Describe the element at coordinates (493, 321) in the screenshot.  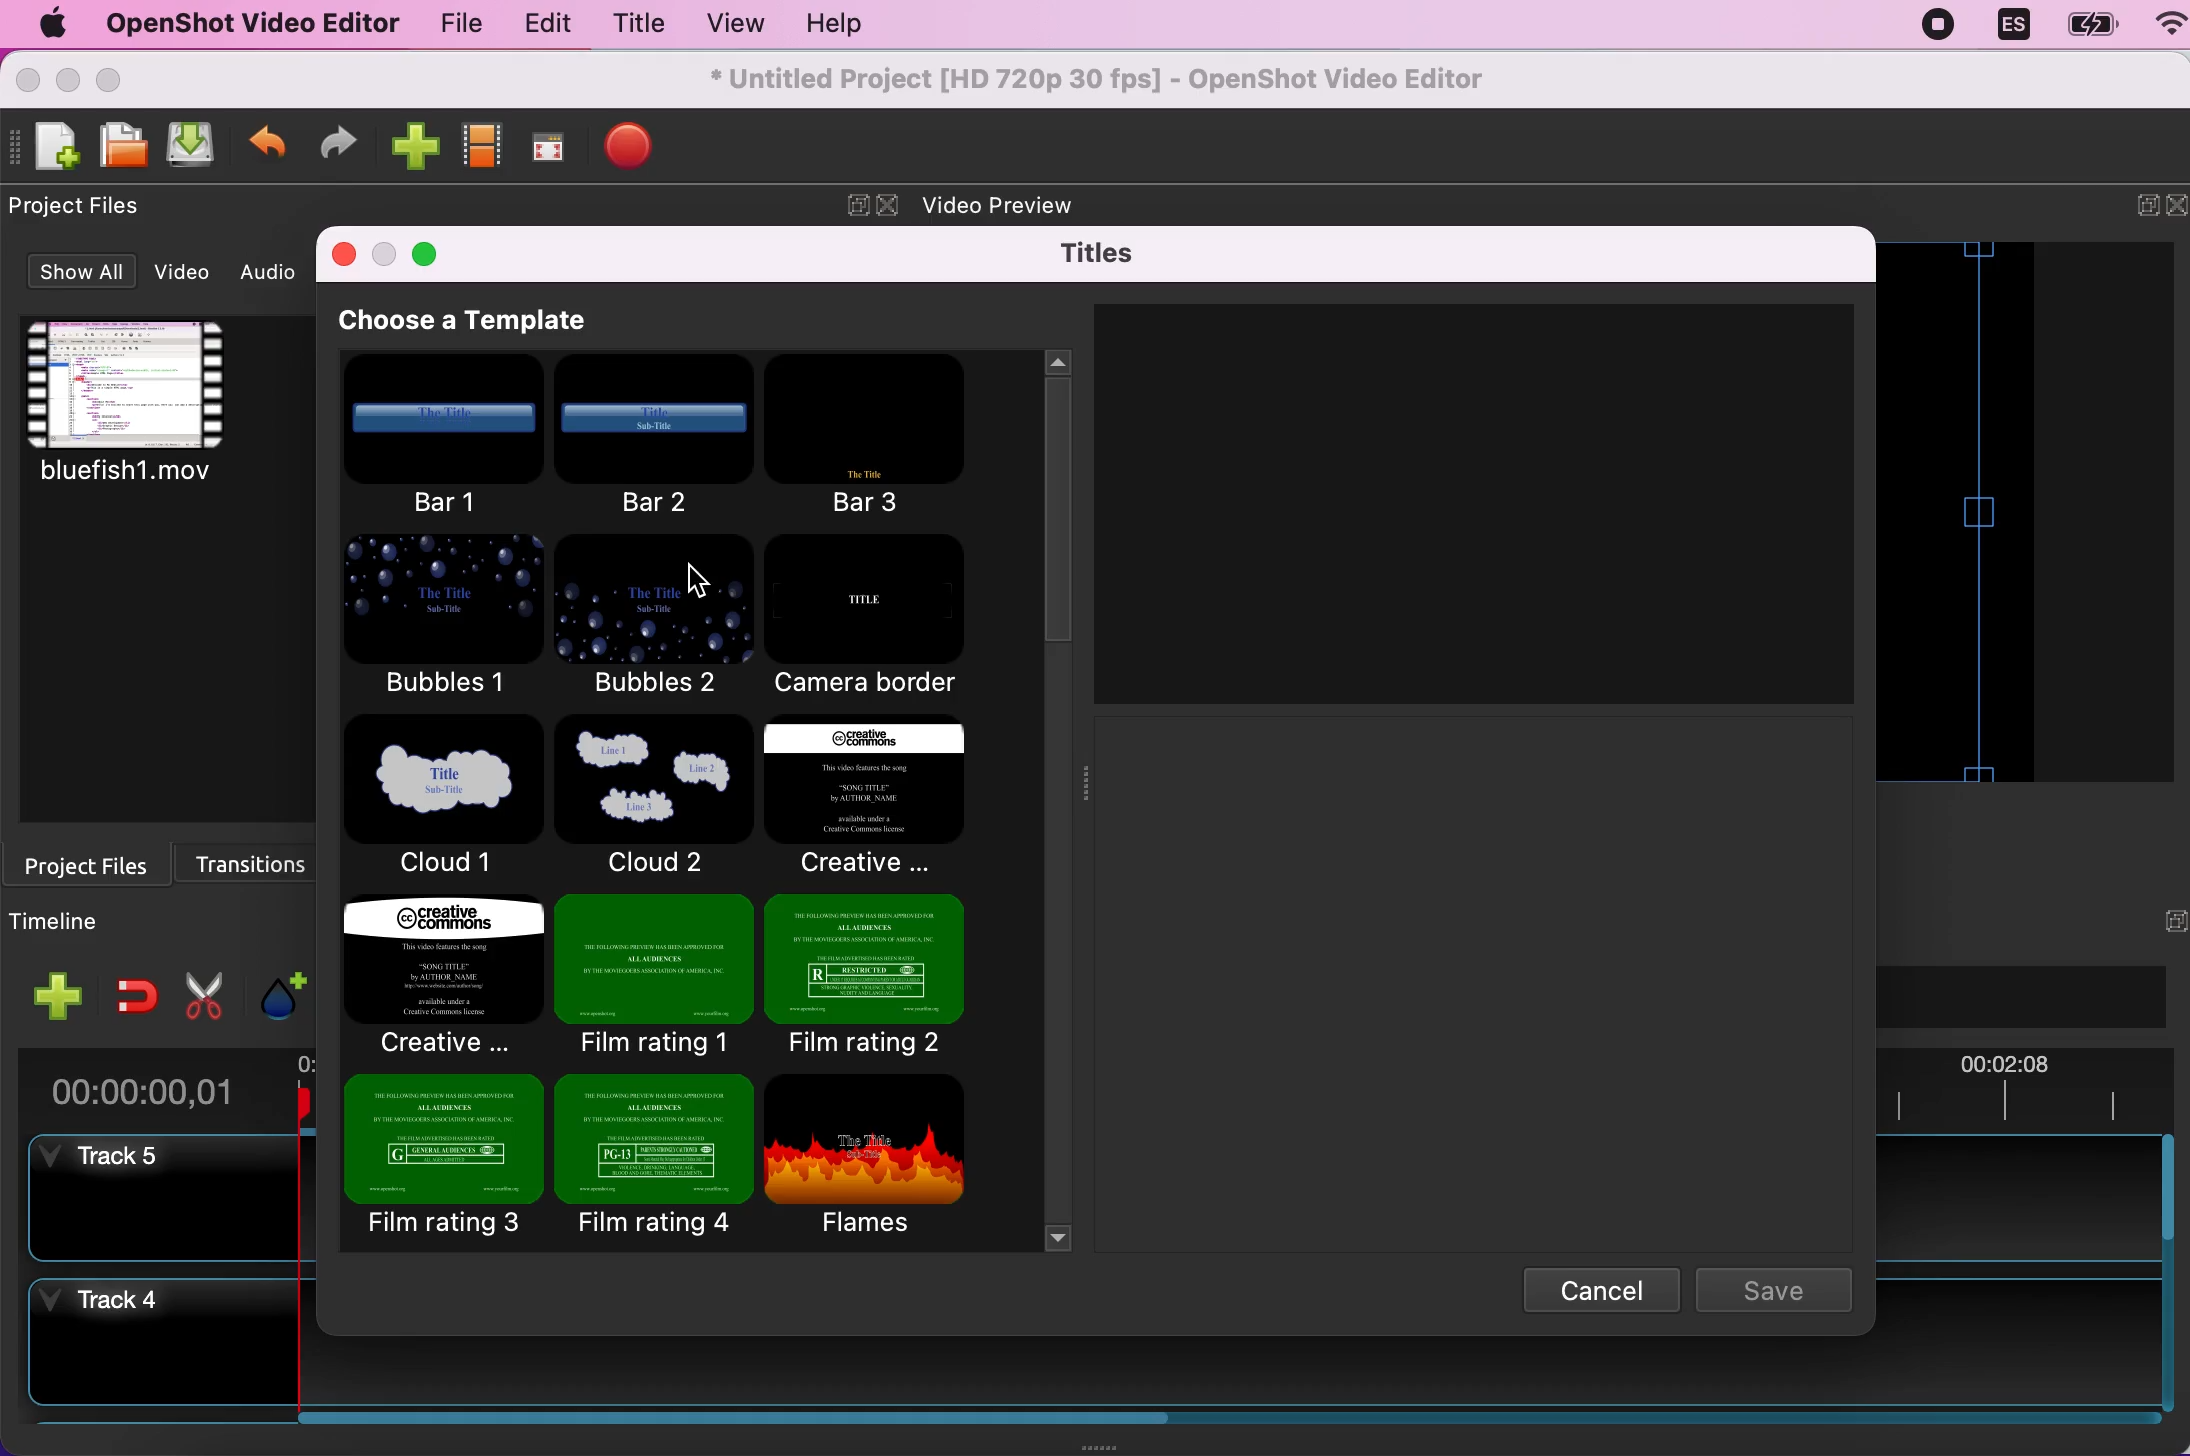
I see `choose a template` at that location.